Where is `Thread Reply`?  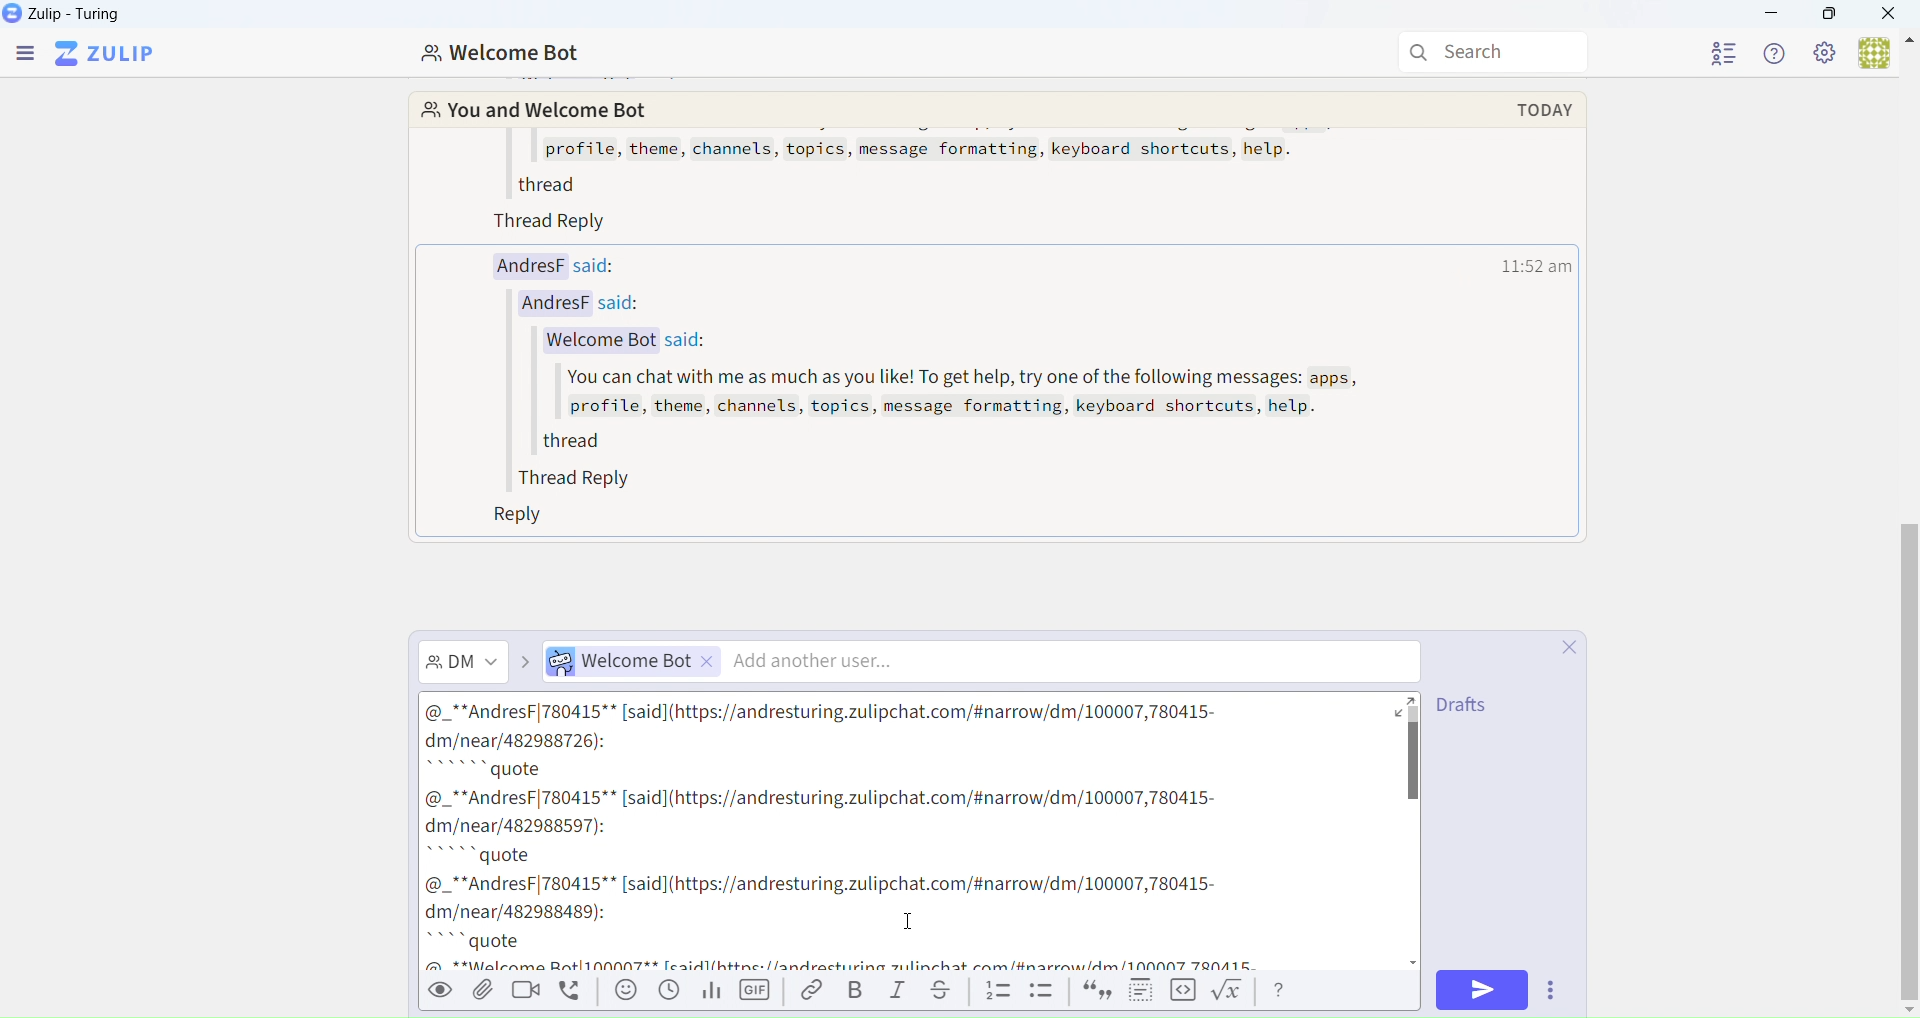 Thread Reply is located at coordinates (565, 478).